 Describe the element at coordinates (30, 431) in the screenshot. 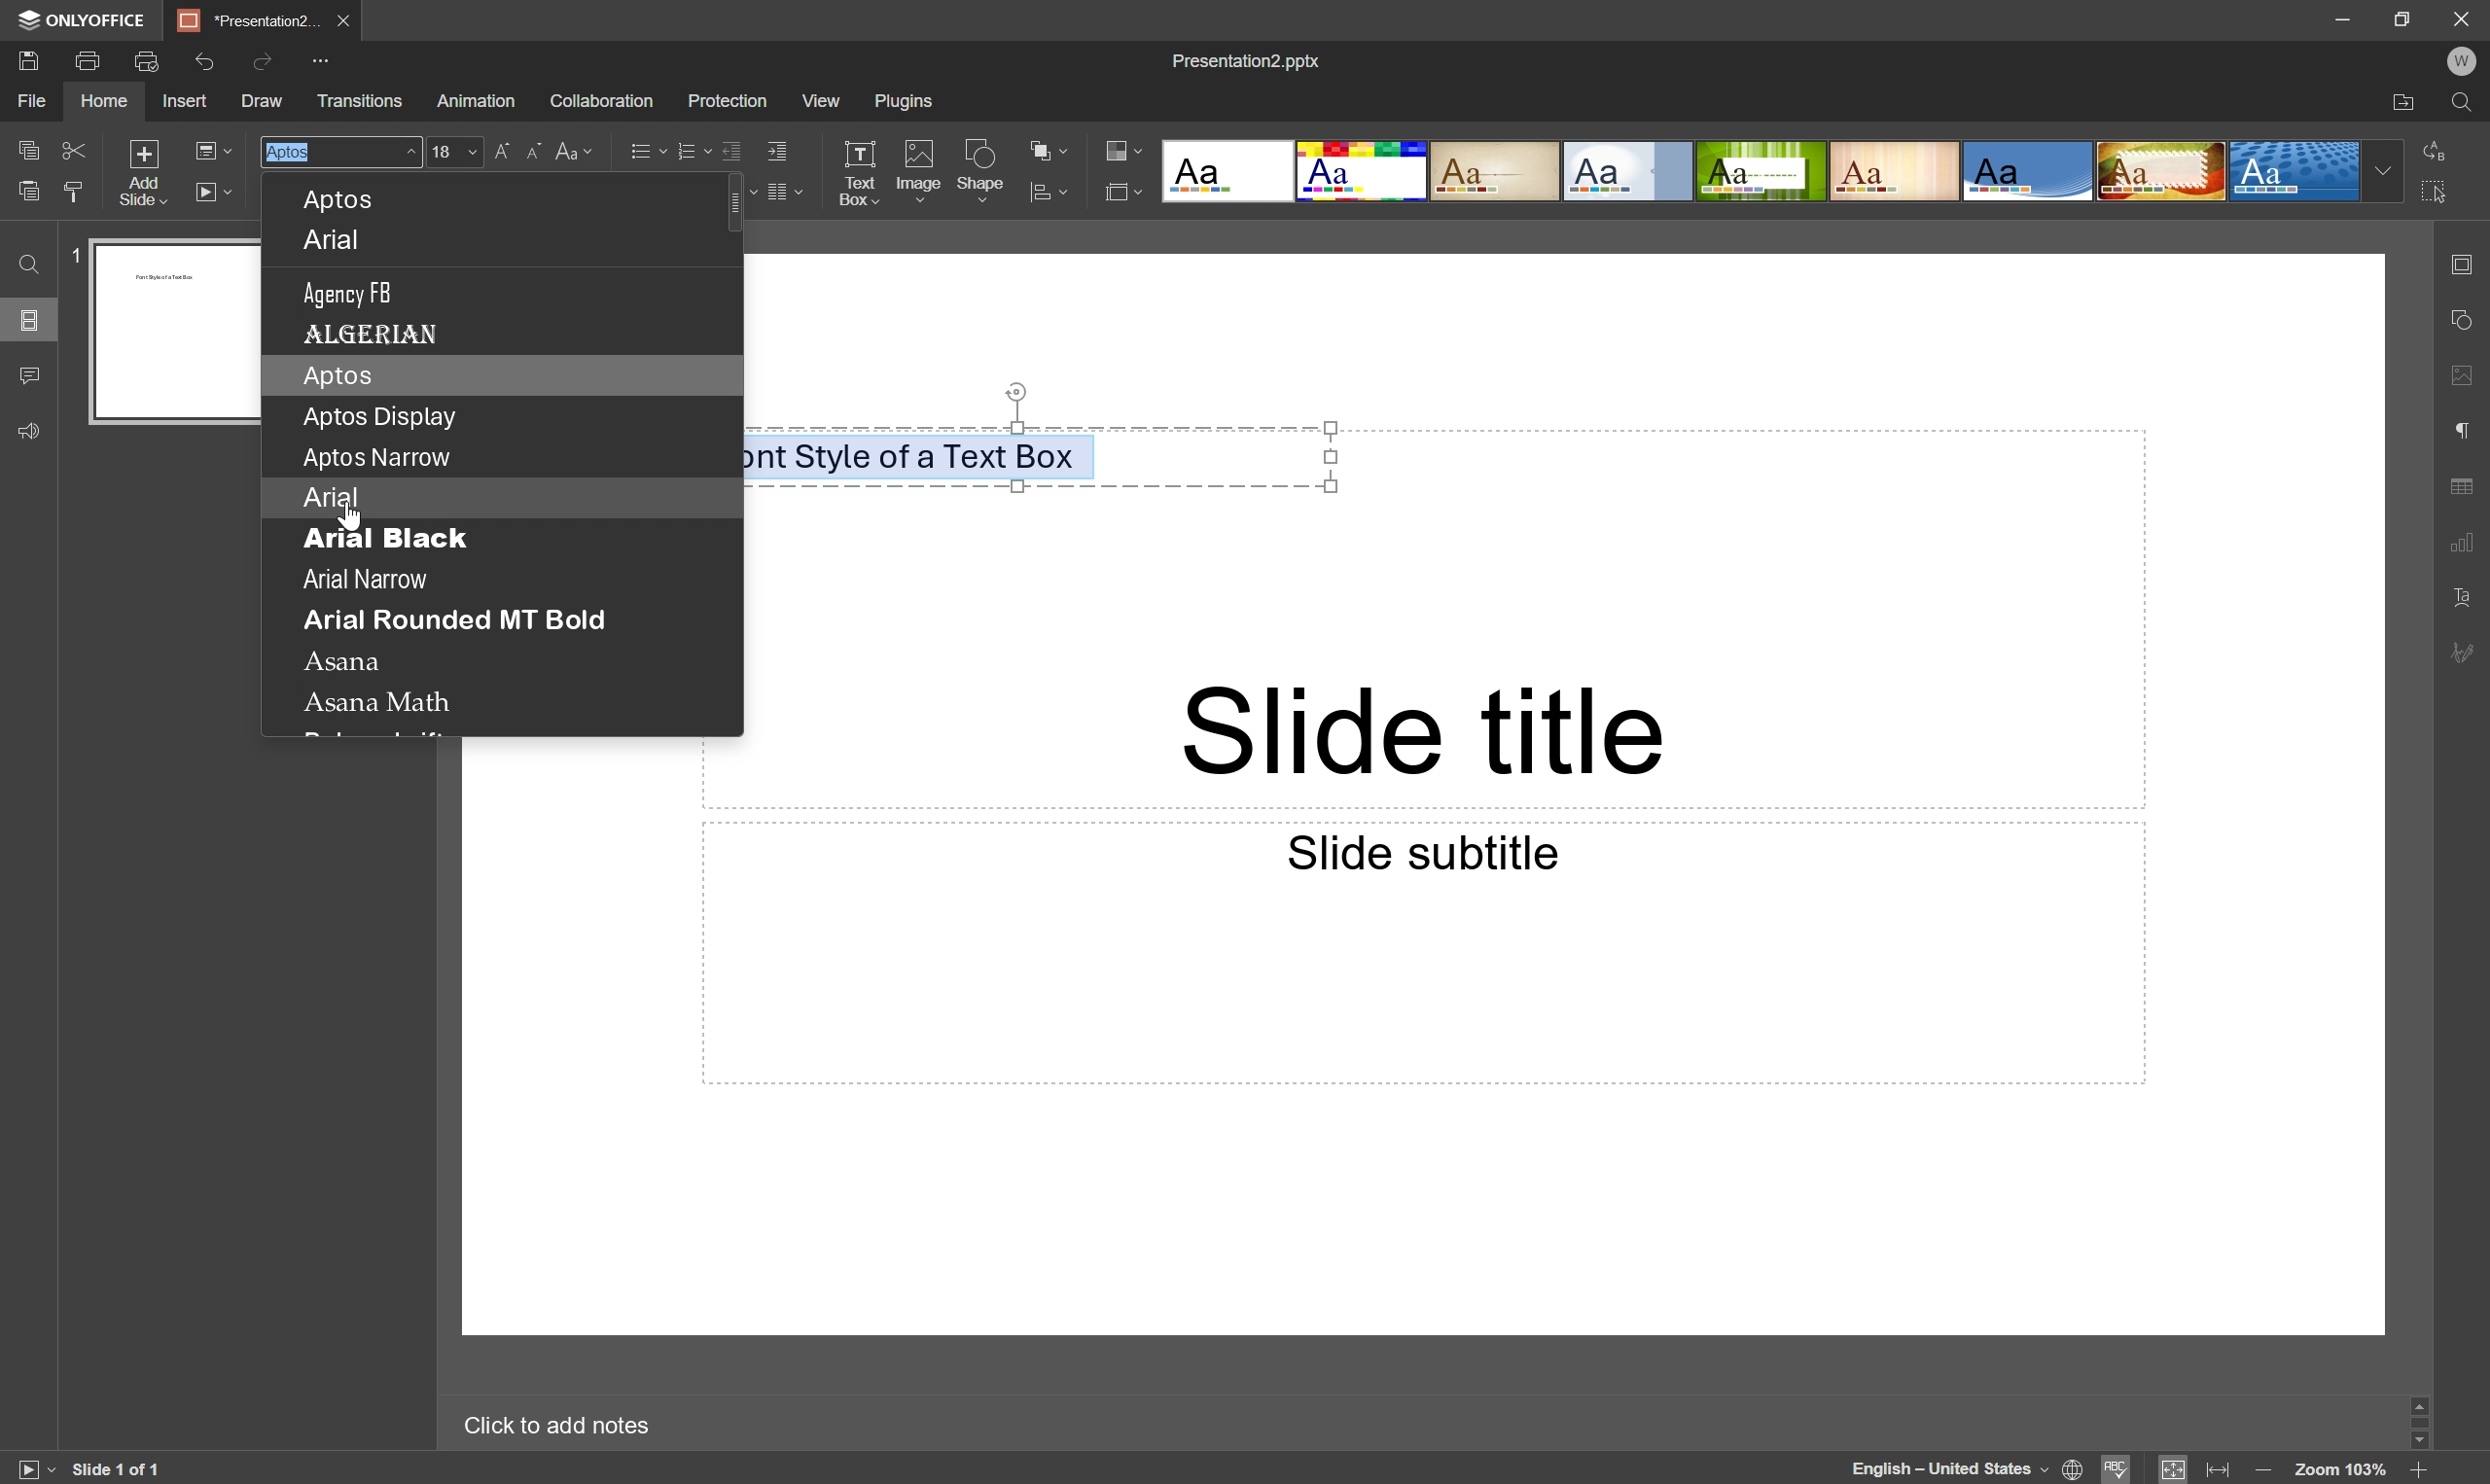

I see `Feedback & Support` at that location.